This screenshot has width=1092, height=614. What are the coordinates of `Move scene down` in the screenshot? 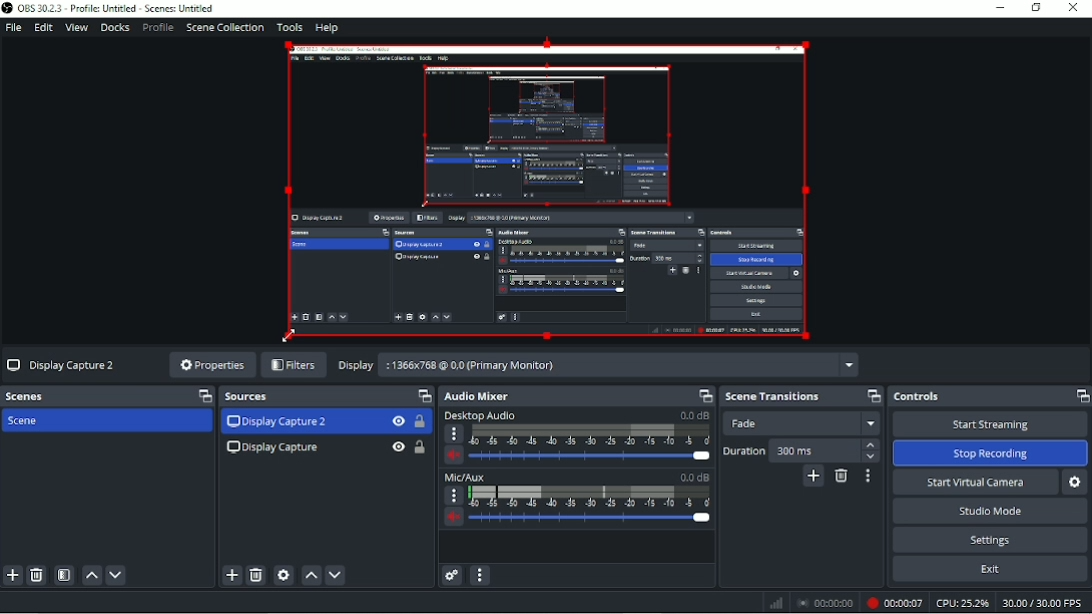 It's located at (115, 575).